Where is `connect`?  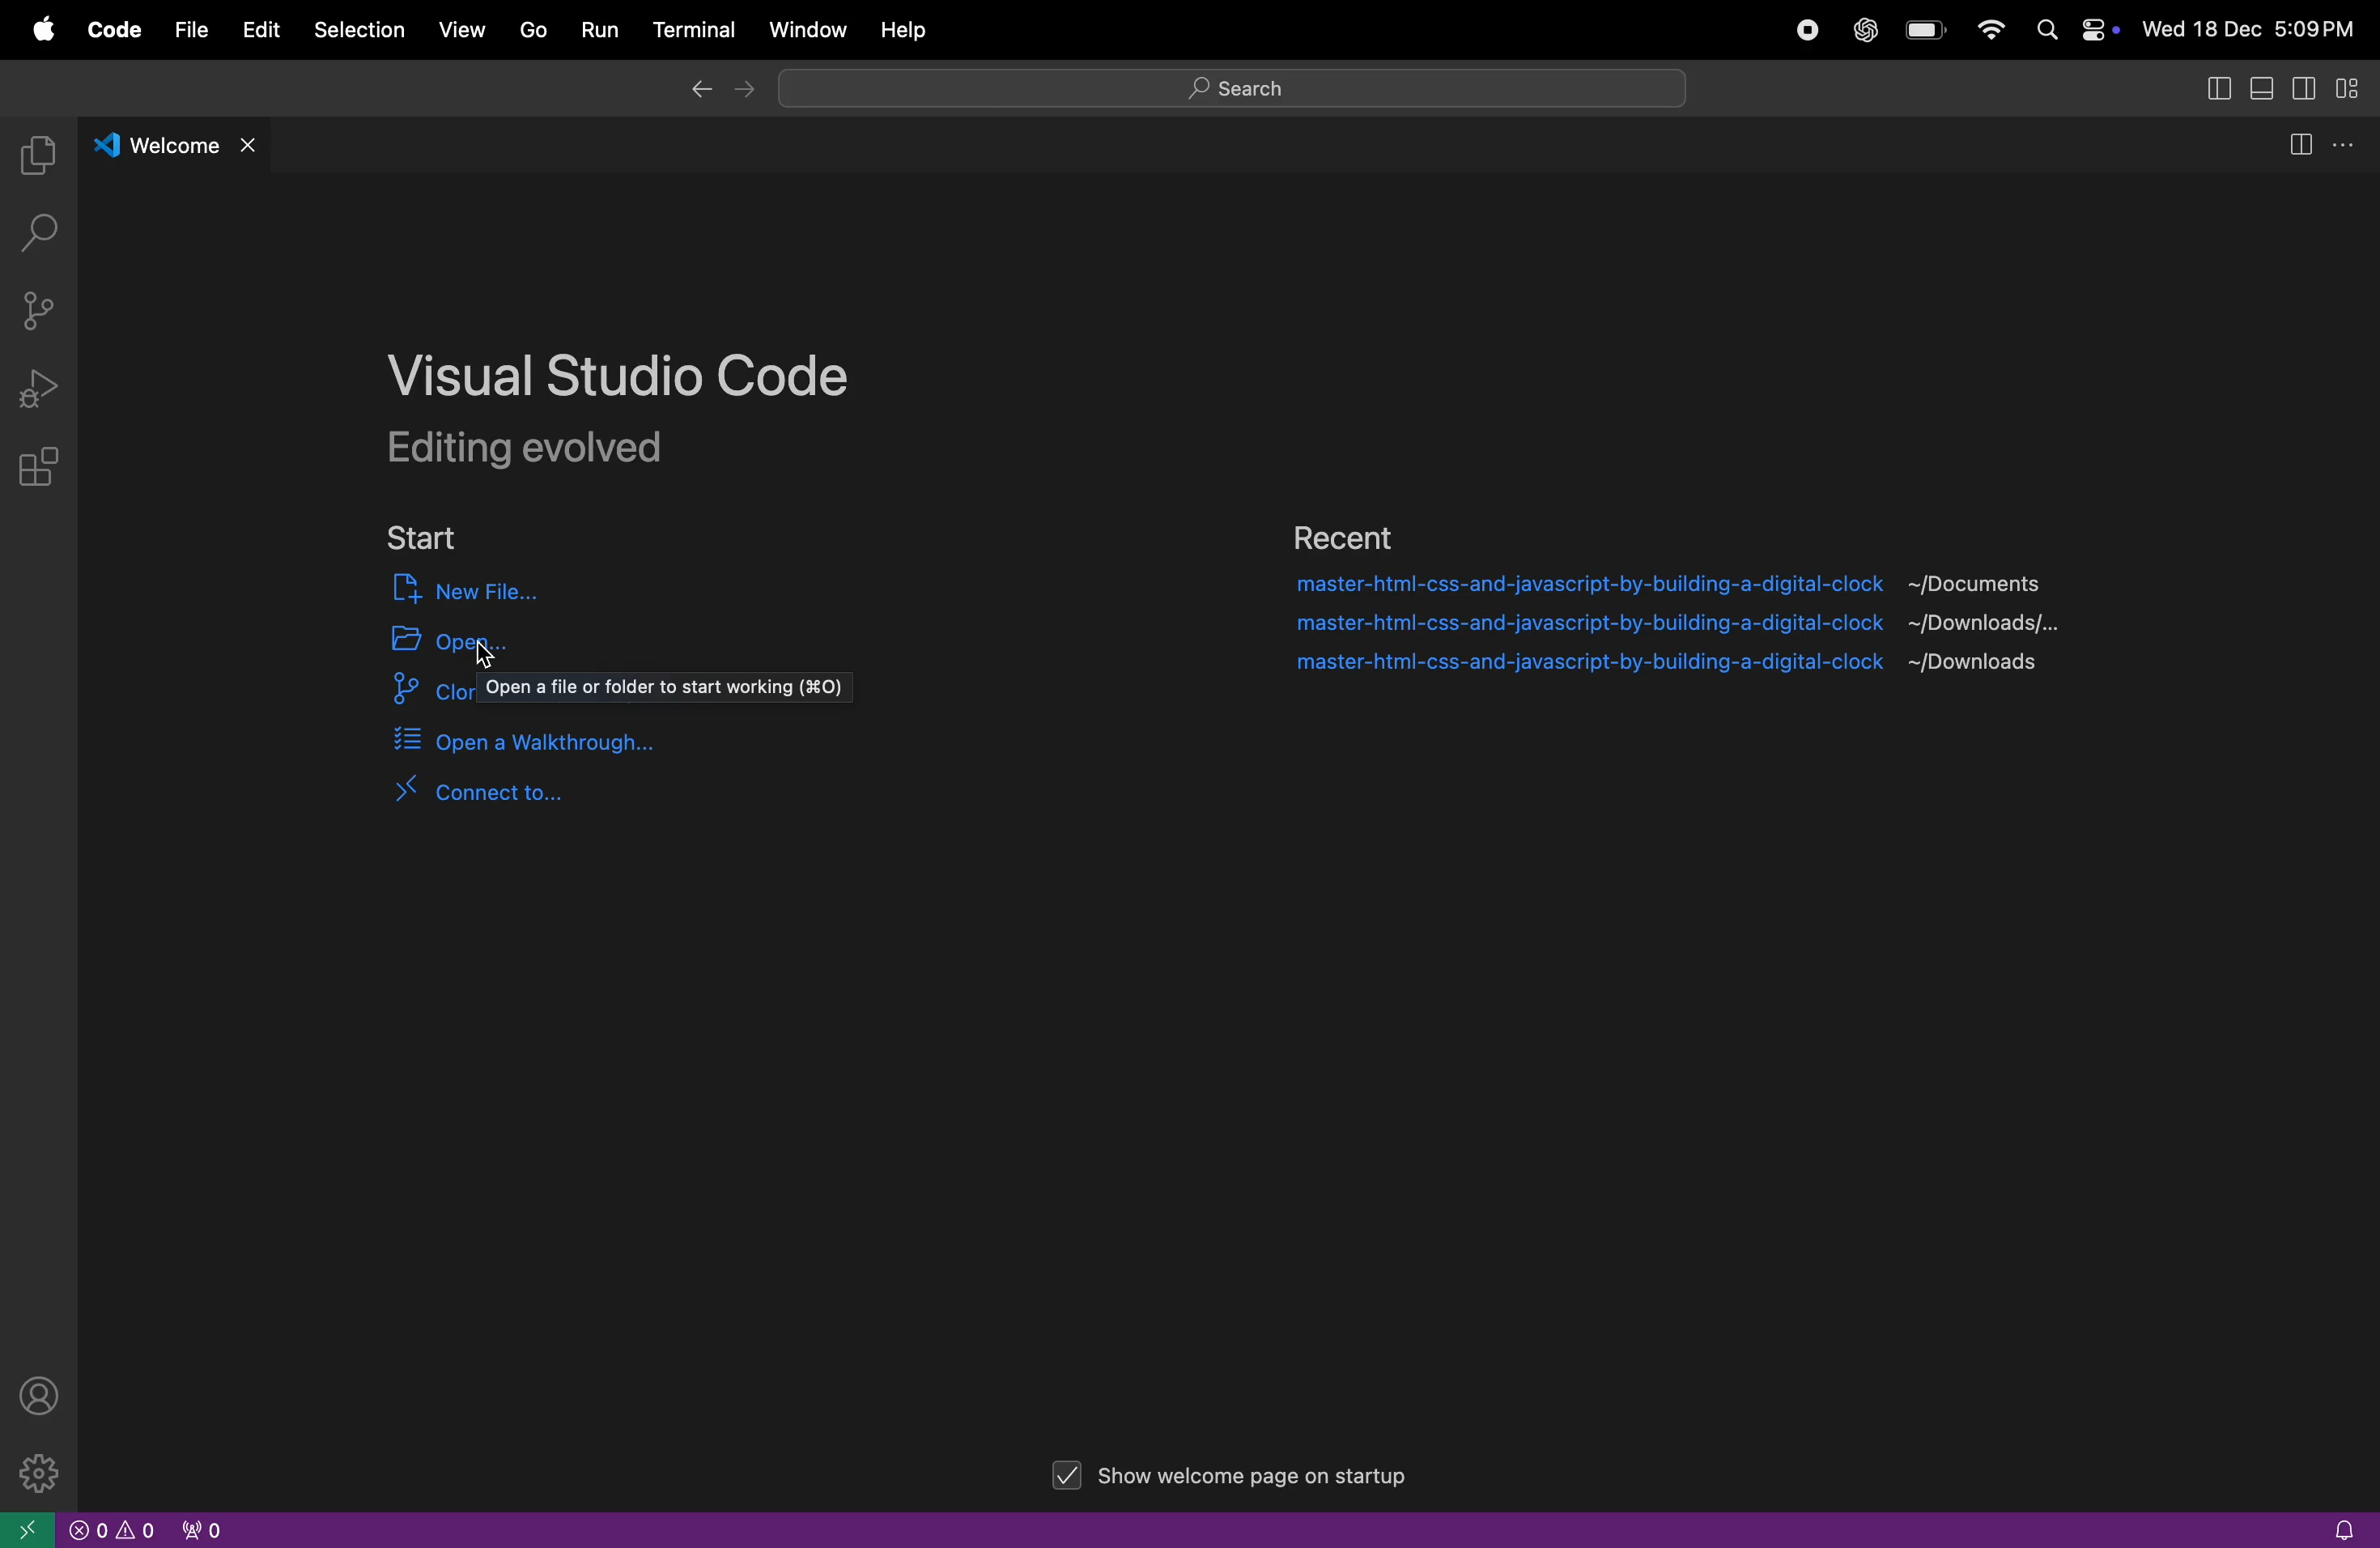
connect is located at coordinates (487, 801).